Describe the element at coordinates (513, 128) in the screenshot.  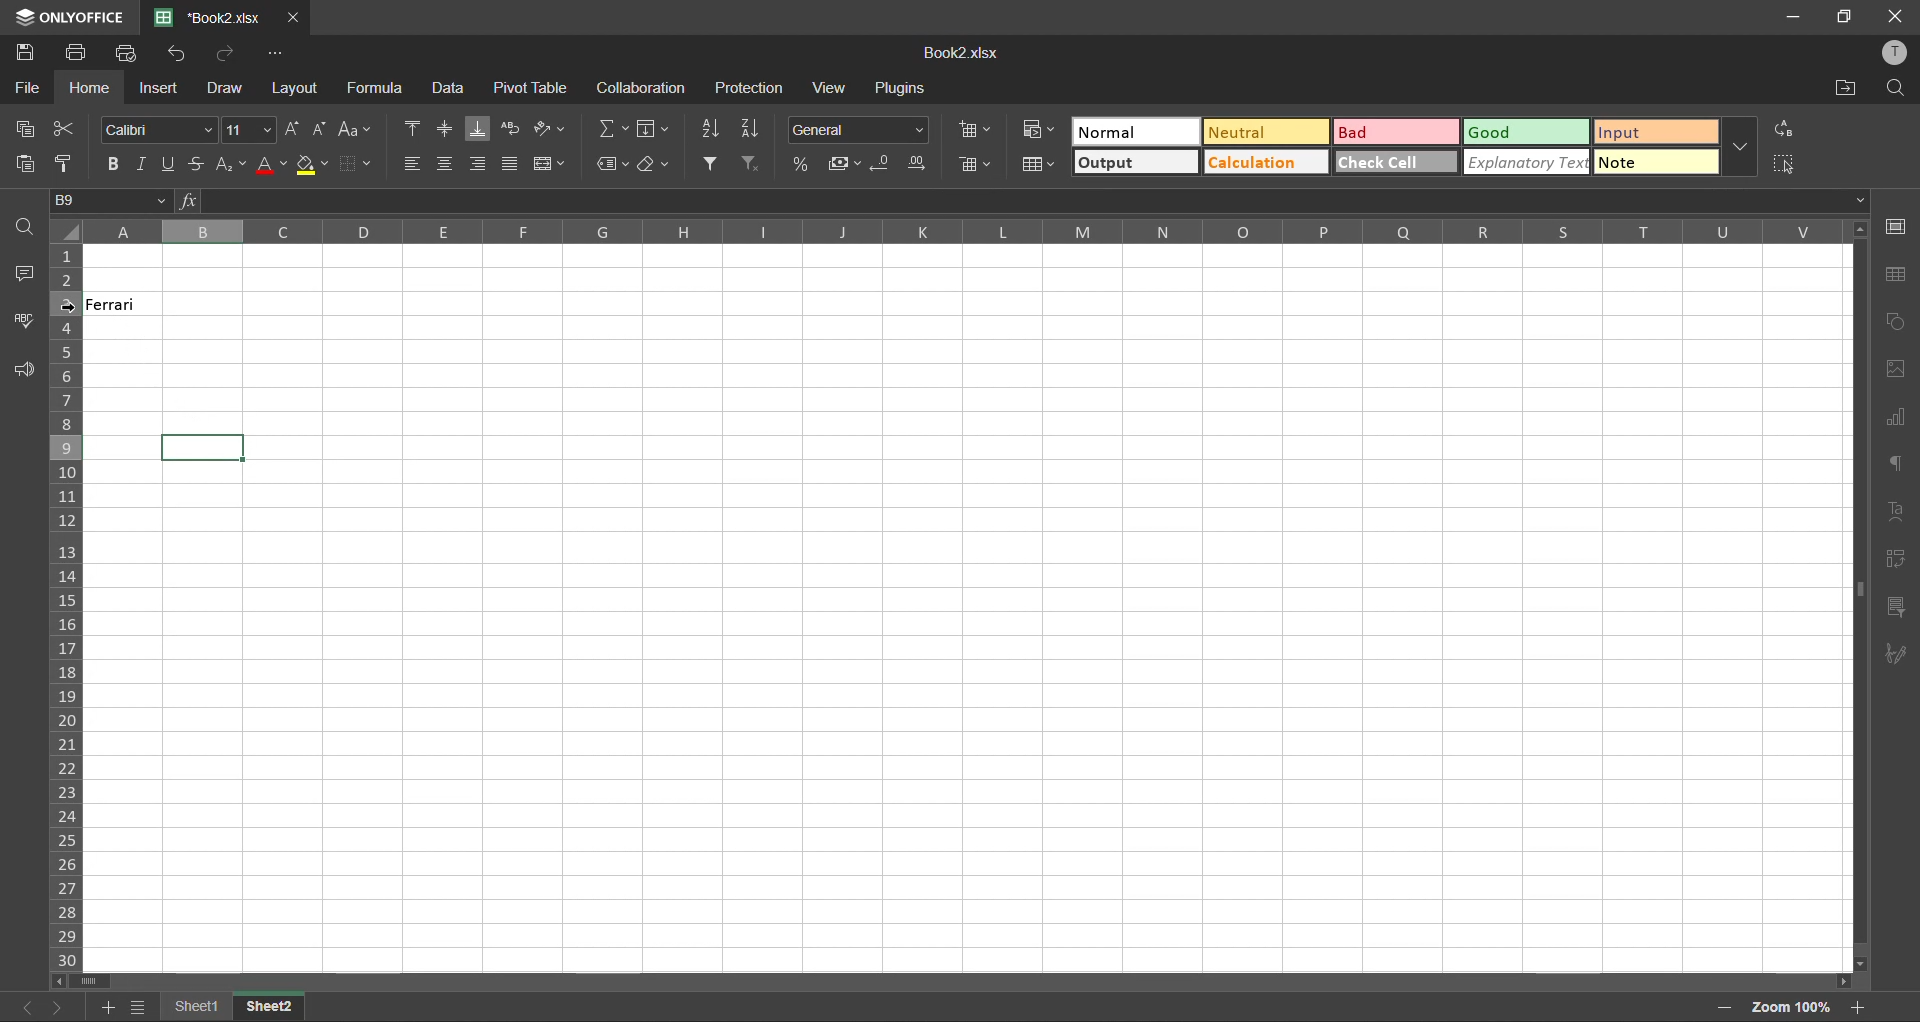
I see `wrap text` at that location.